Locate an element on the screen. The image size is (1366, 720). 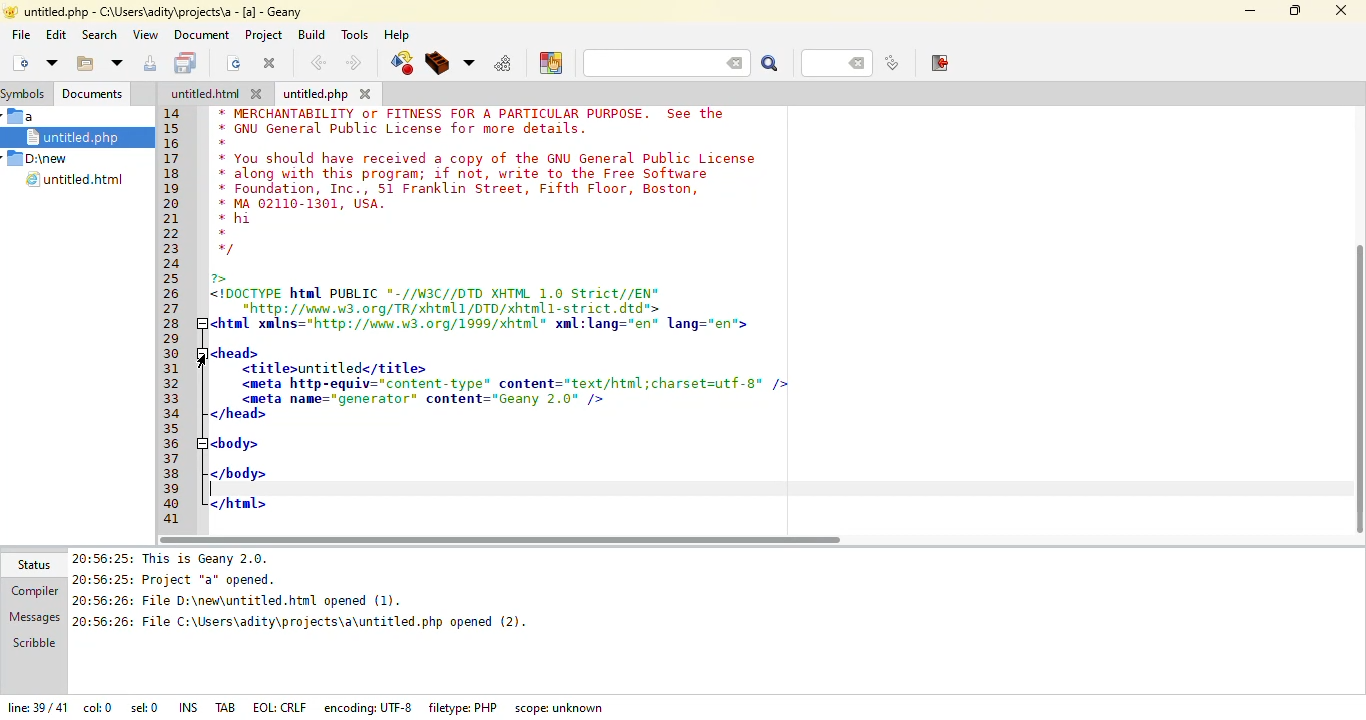
untitled.php is located at coordinates (315, 93).